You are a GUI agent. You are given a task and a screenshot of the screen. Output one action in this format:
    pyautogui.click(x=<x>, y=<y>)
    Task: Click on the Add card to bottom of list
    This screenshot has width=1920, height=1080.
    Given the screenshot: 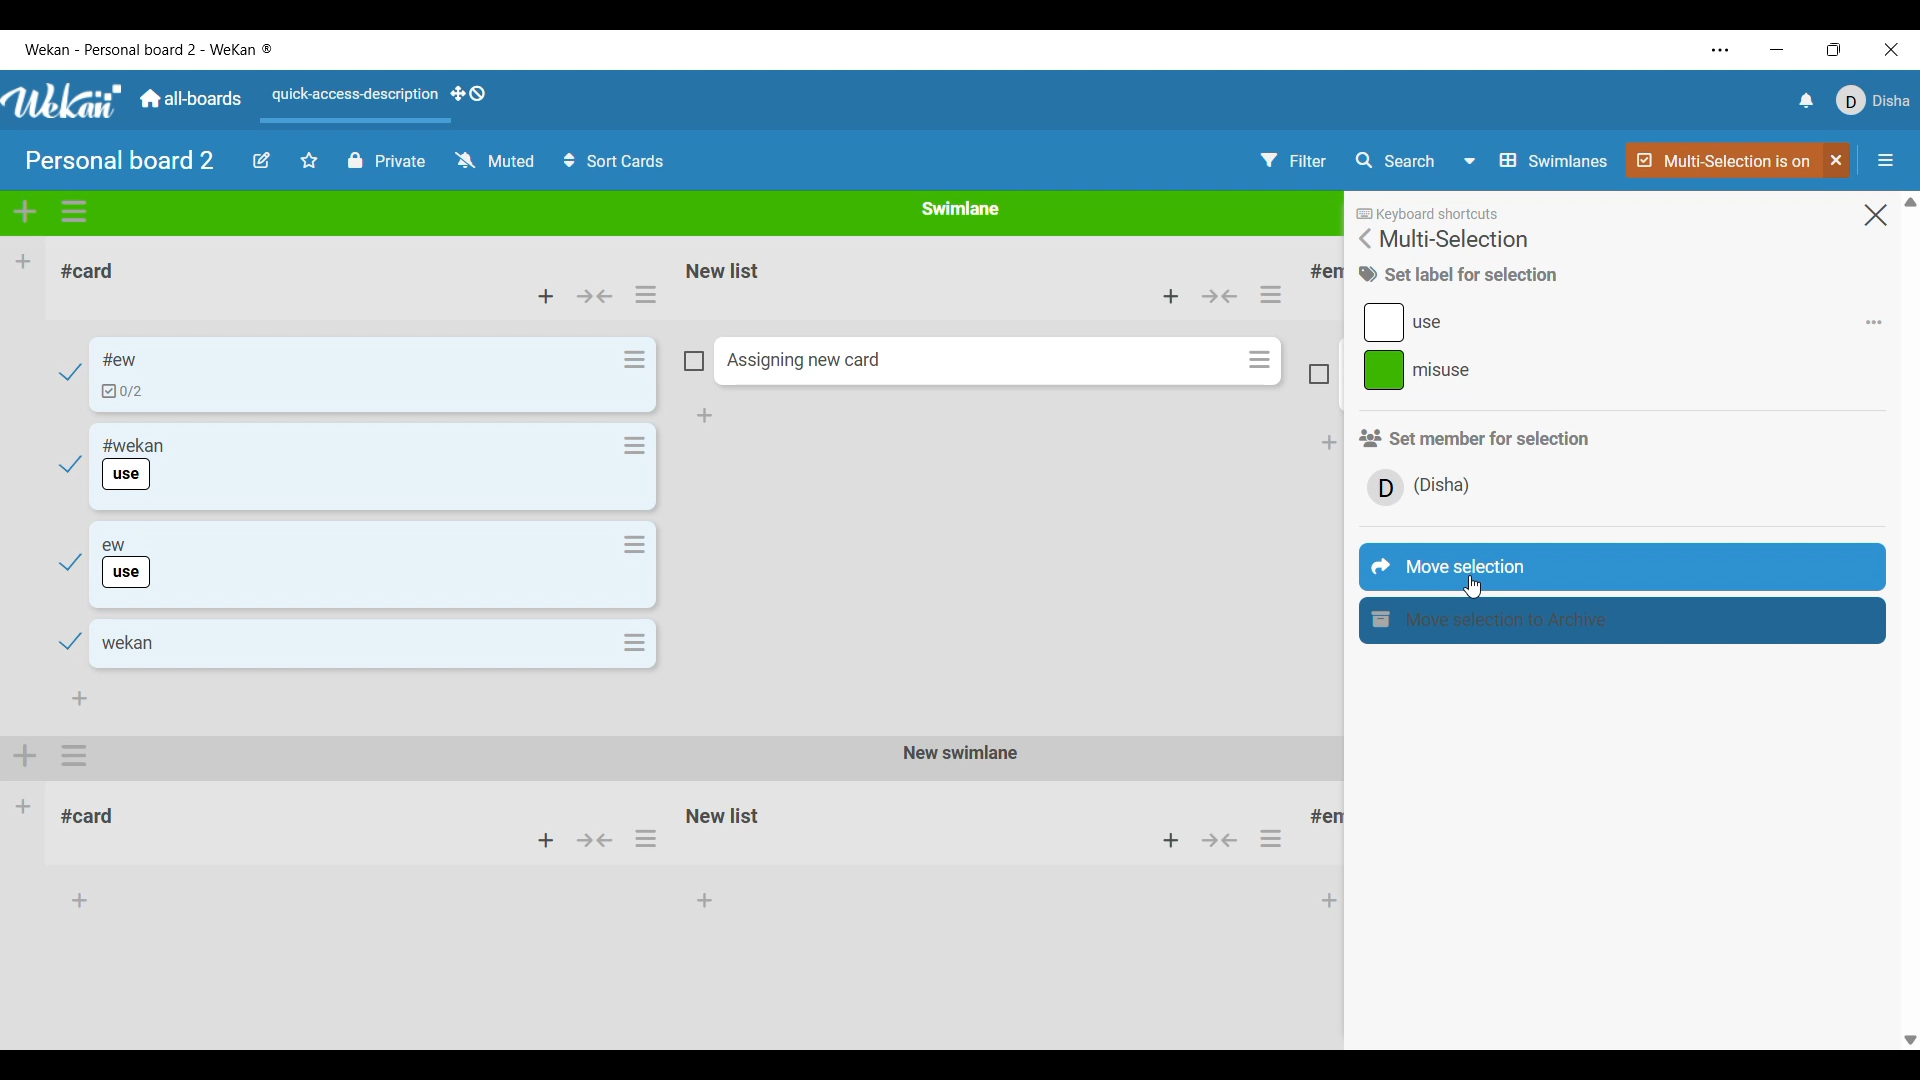 What is the action you would take?
    pyautogui.click(x=706, y=415)
    